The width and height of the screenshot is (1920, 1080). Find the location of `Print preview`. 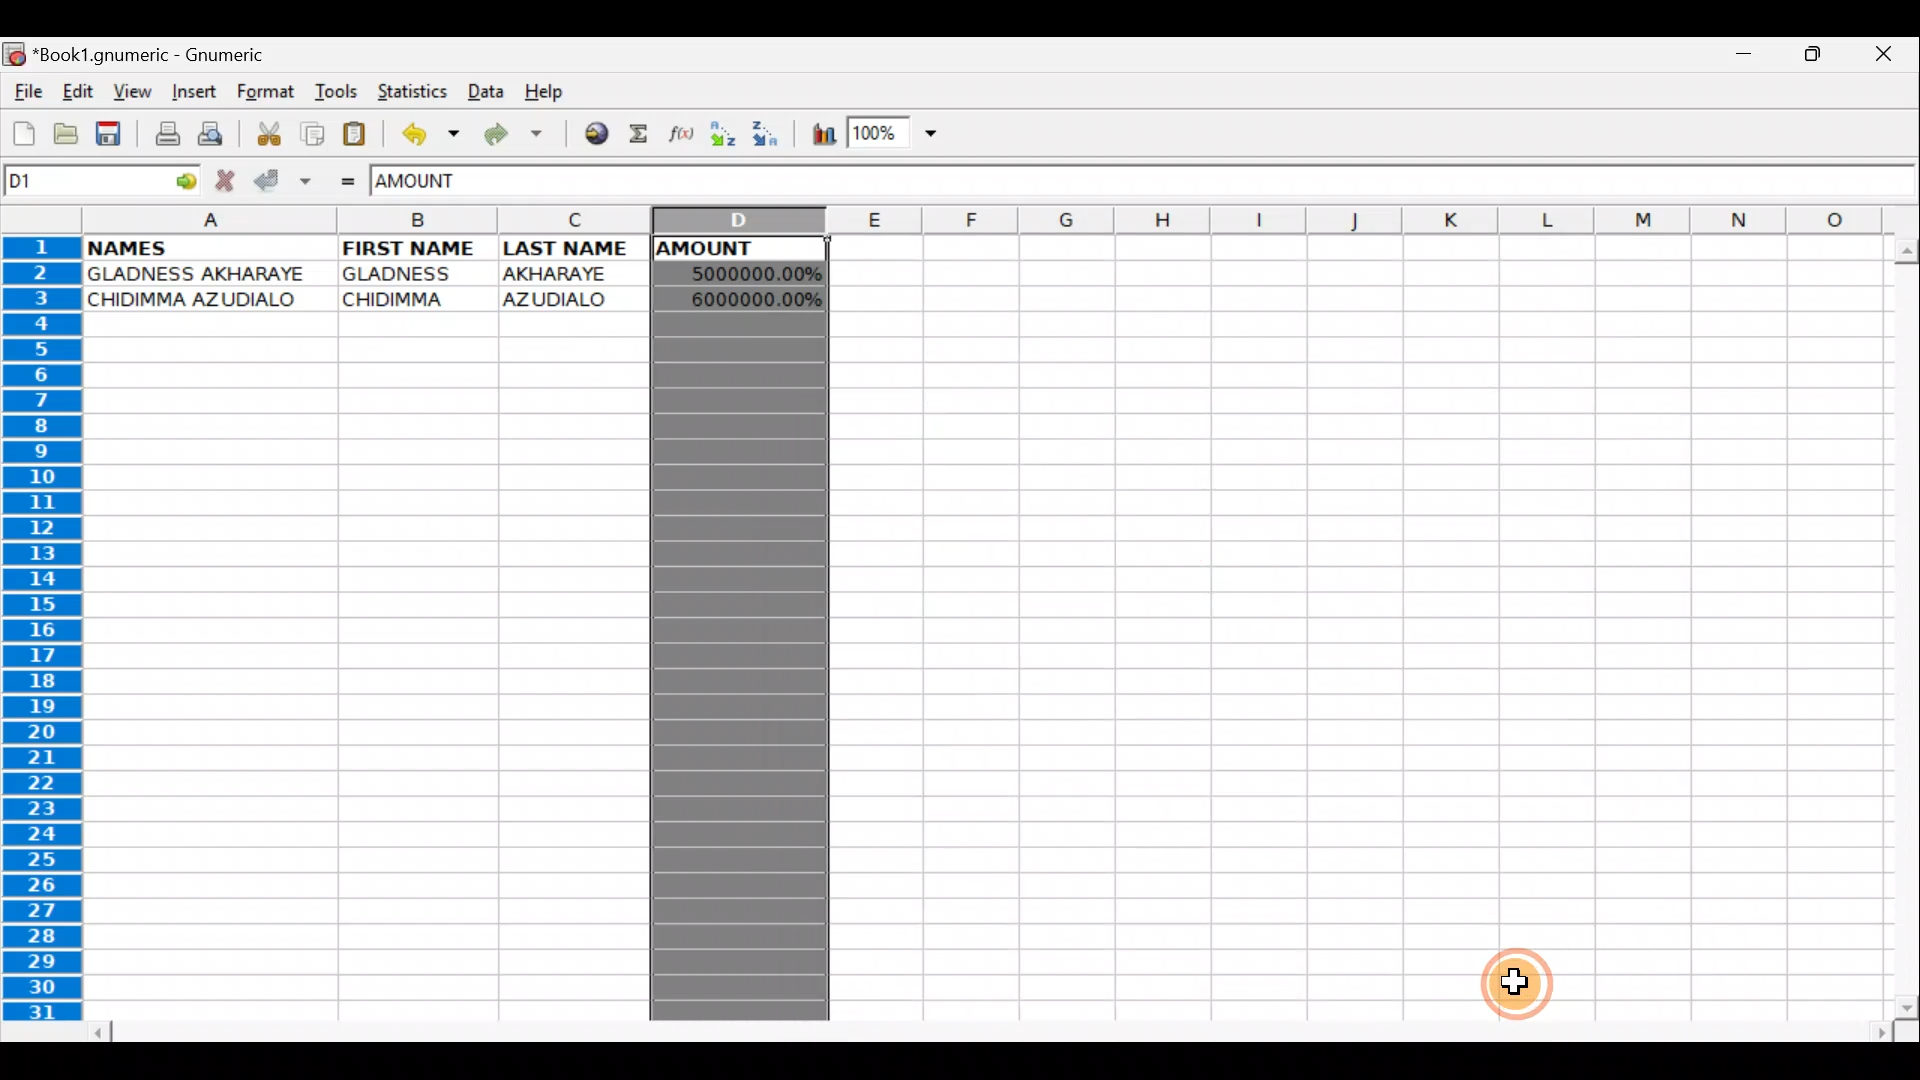

Print preview is located at coordinates (214, 133).